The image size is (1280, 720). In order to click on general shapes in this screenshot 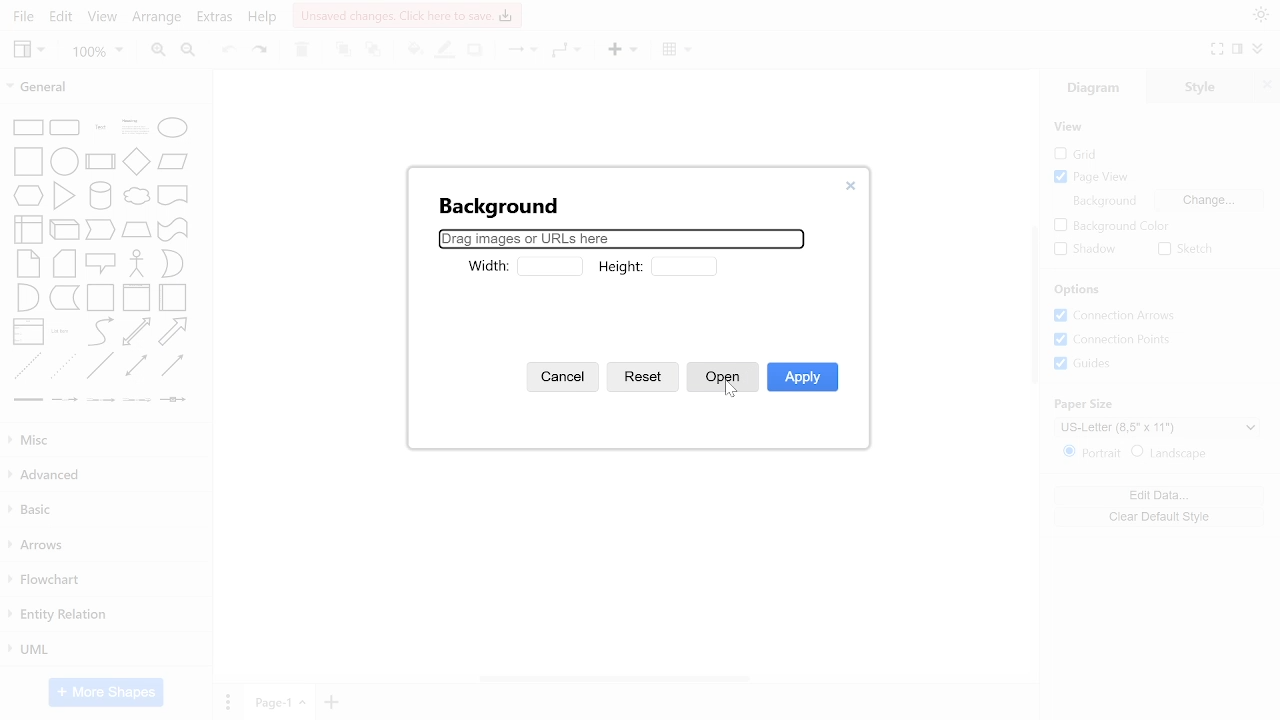, I will do `click(25, 368)`.